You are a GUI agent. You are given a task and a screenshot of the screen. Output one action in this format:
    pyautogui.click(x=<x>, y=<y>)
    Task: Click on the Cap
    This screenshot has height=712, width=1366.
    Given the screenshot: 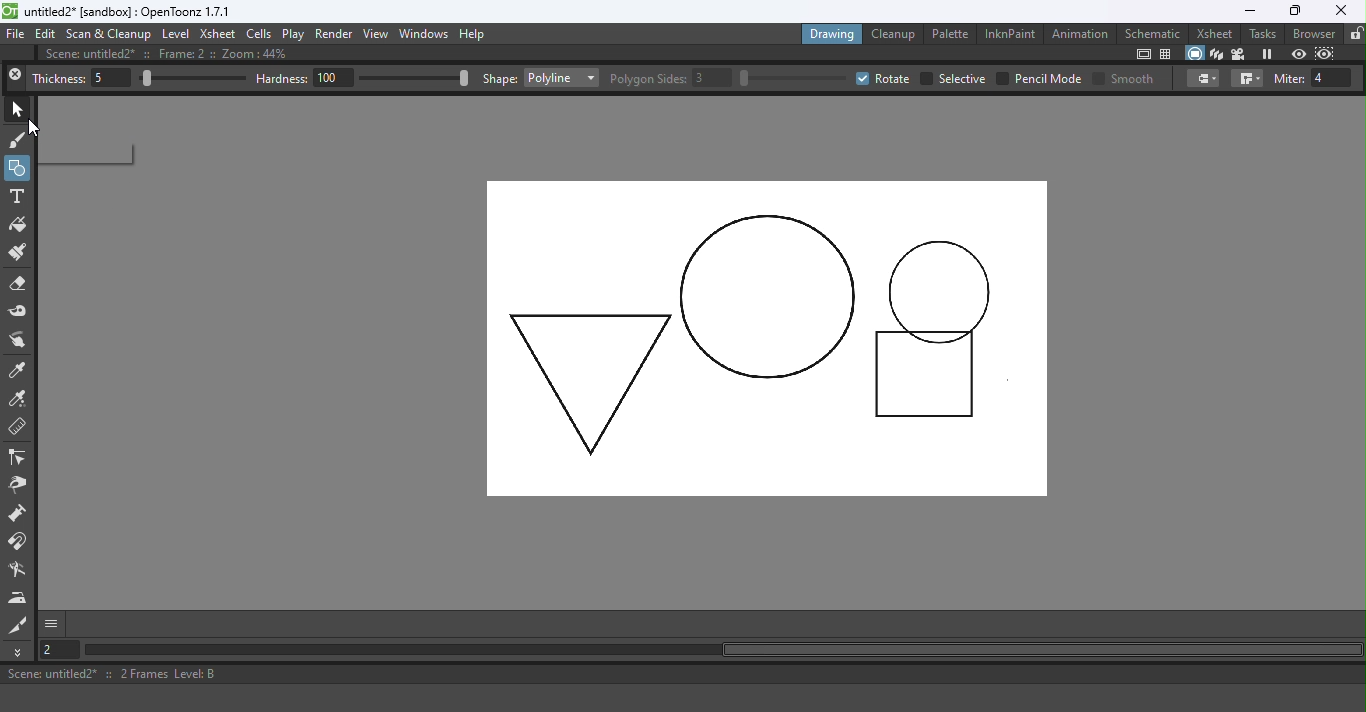 What is the action you would take?
    pyautogui.click(x=1203, y=78)
    